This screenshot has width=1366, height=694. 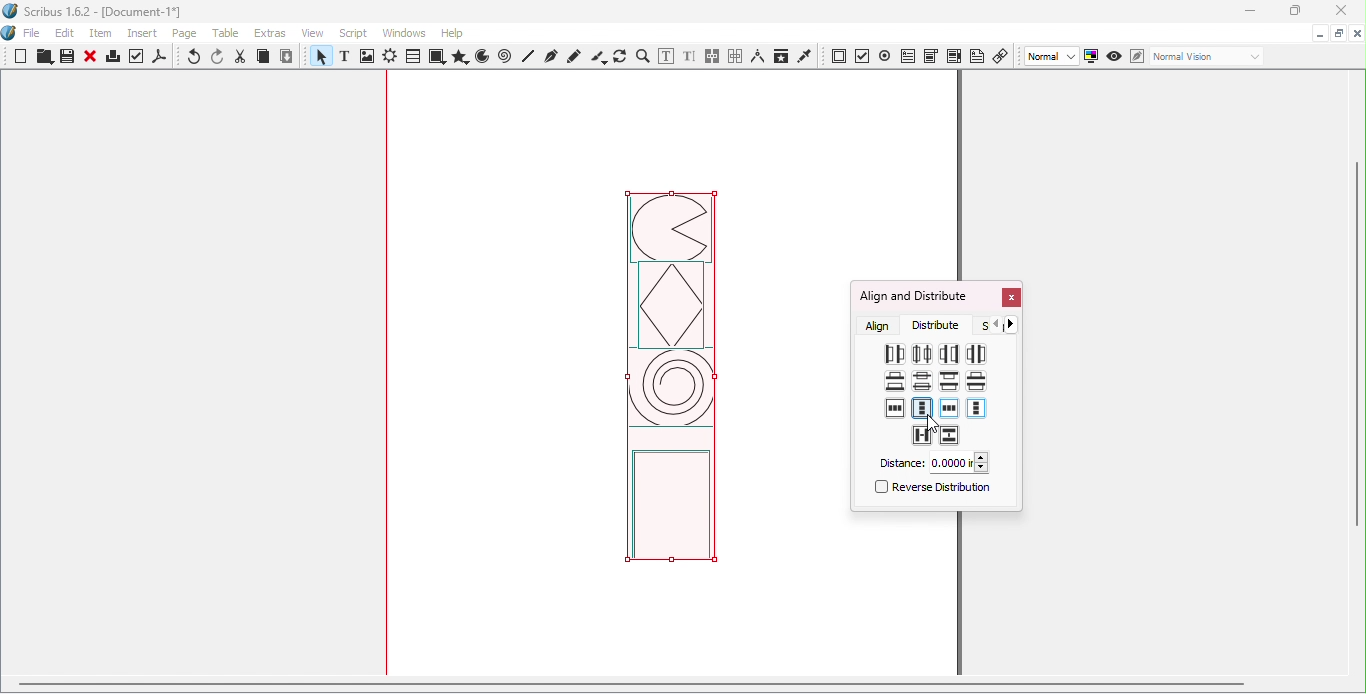 I want to click on Close, so click(x=1010, y=299).